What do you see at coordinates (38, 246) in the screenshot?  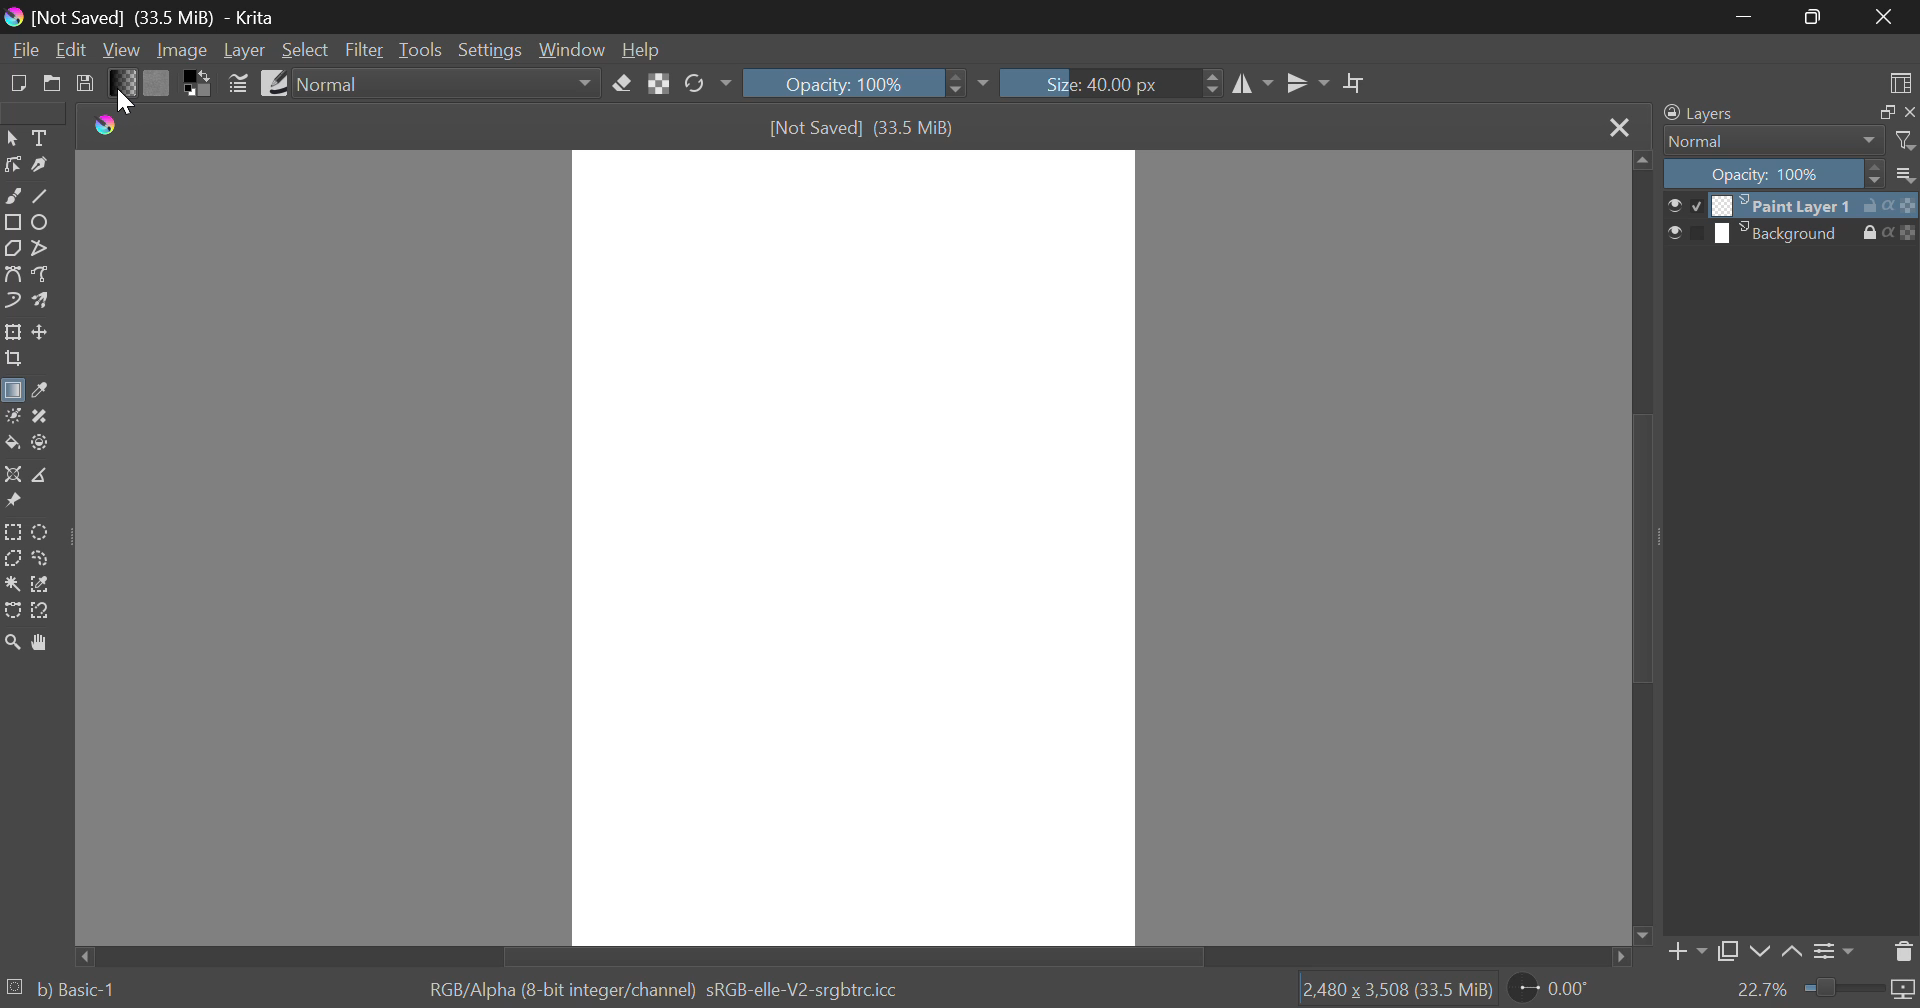 I see `Polyline` at bounding box center [38, 246].